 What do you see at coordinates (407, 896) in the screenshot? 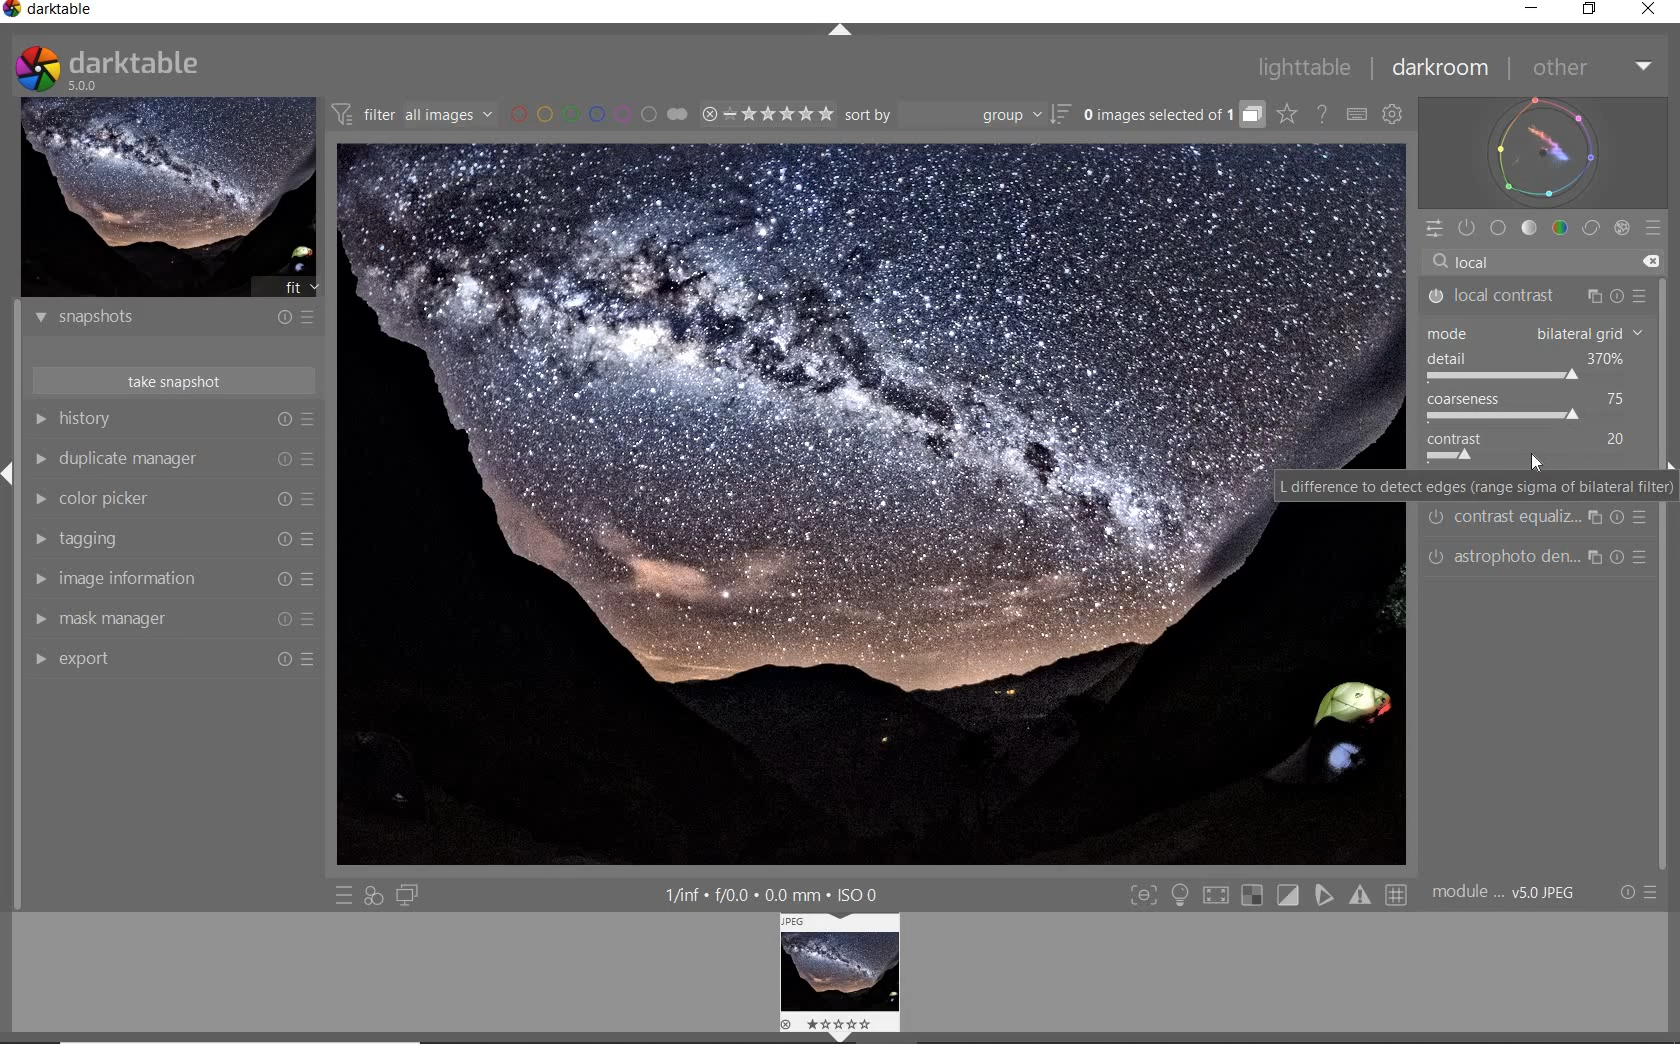
I see `DISPLAY A SECOND DARKROOM IMAGE WINDOW` at bounding box center [407, 896].